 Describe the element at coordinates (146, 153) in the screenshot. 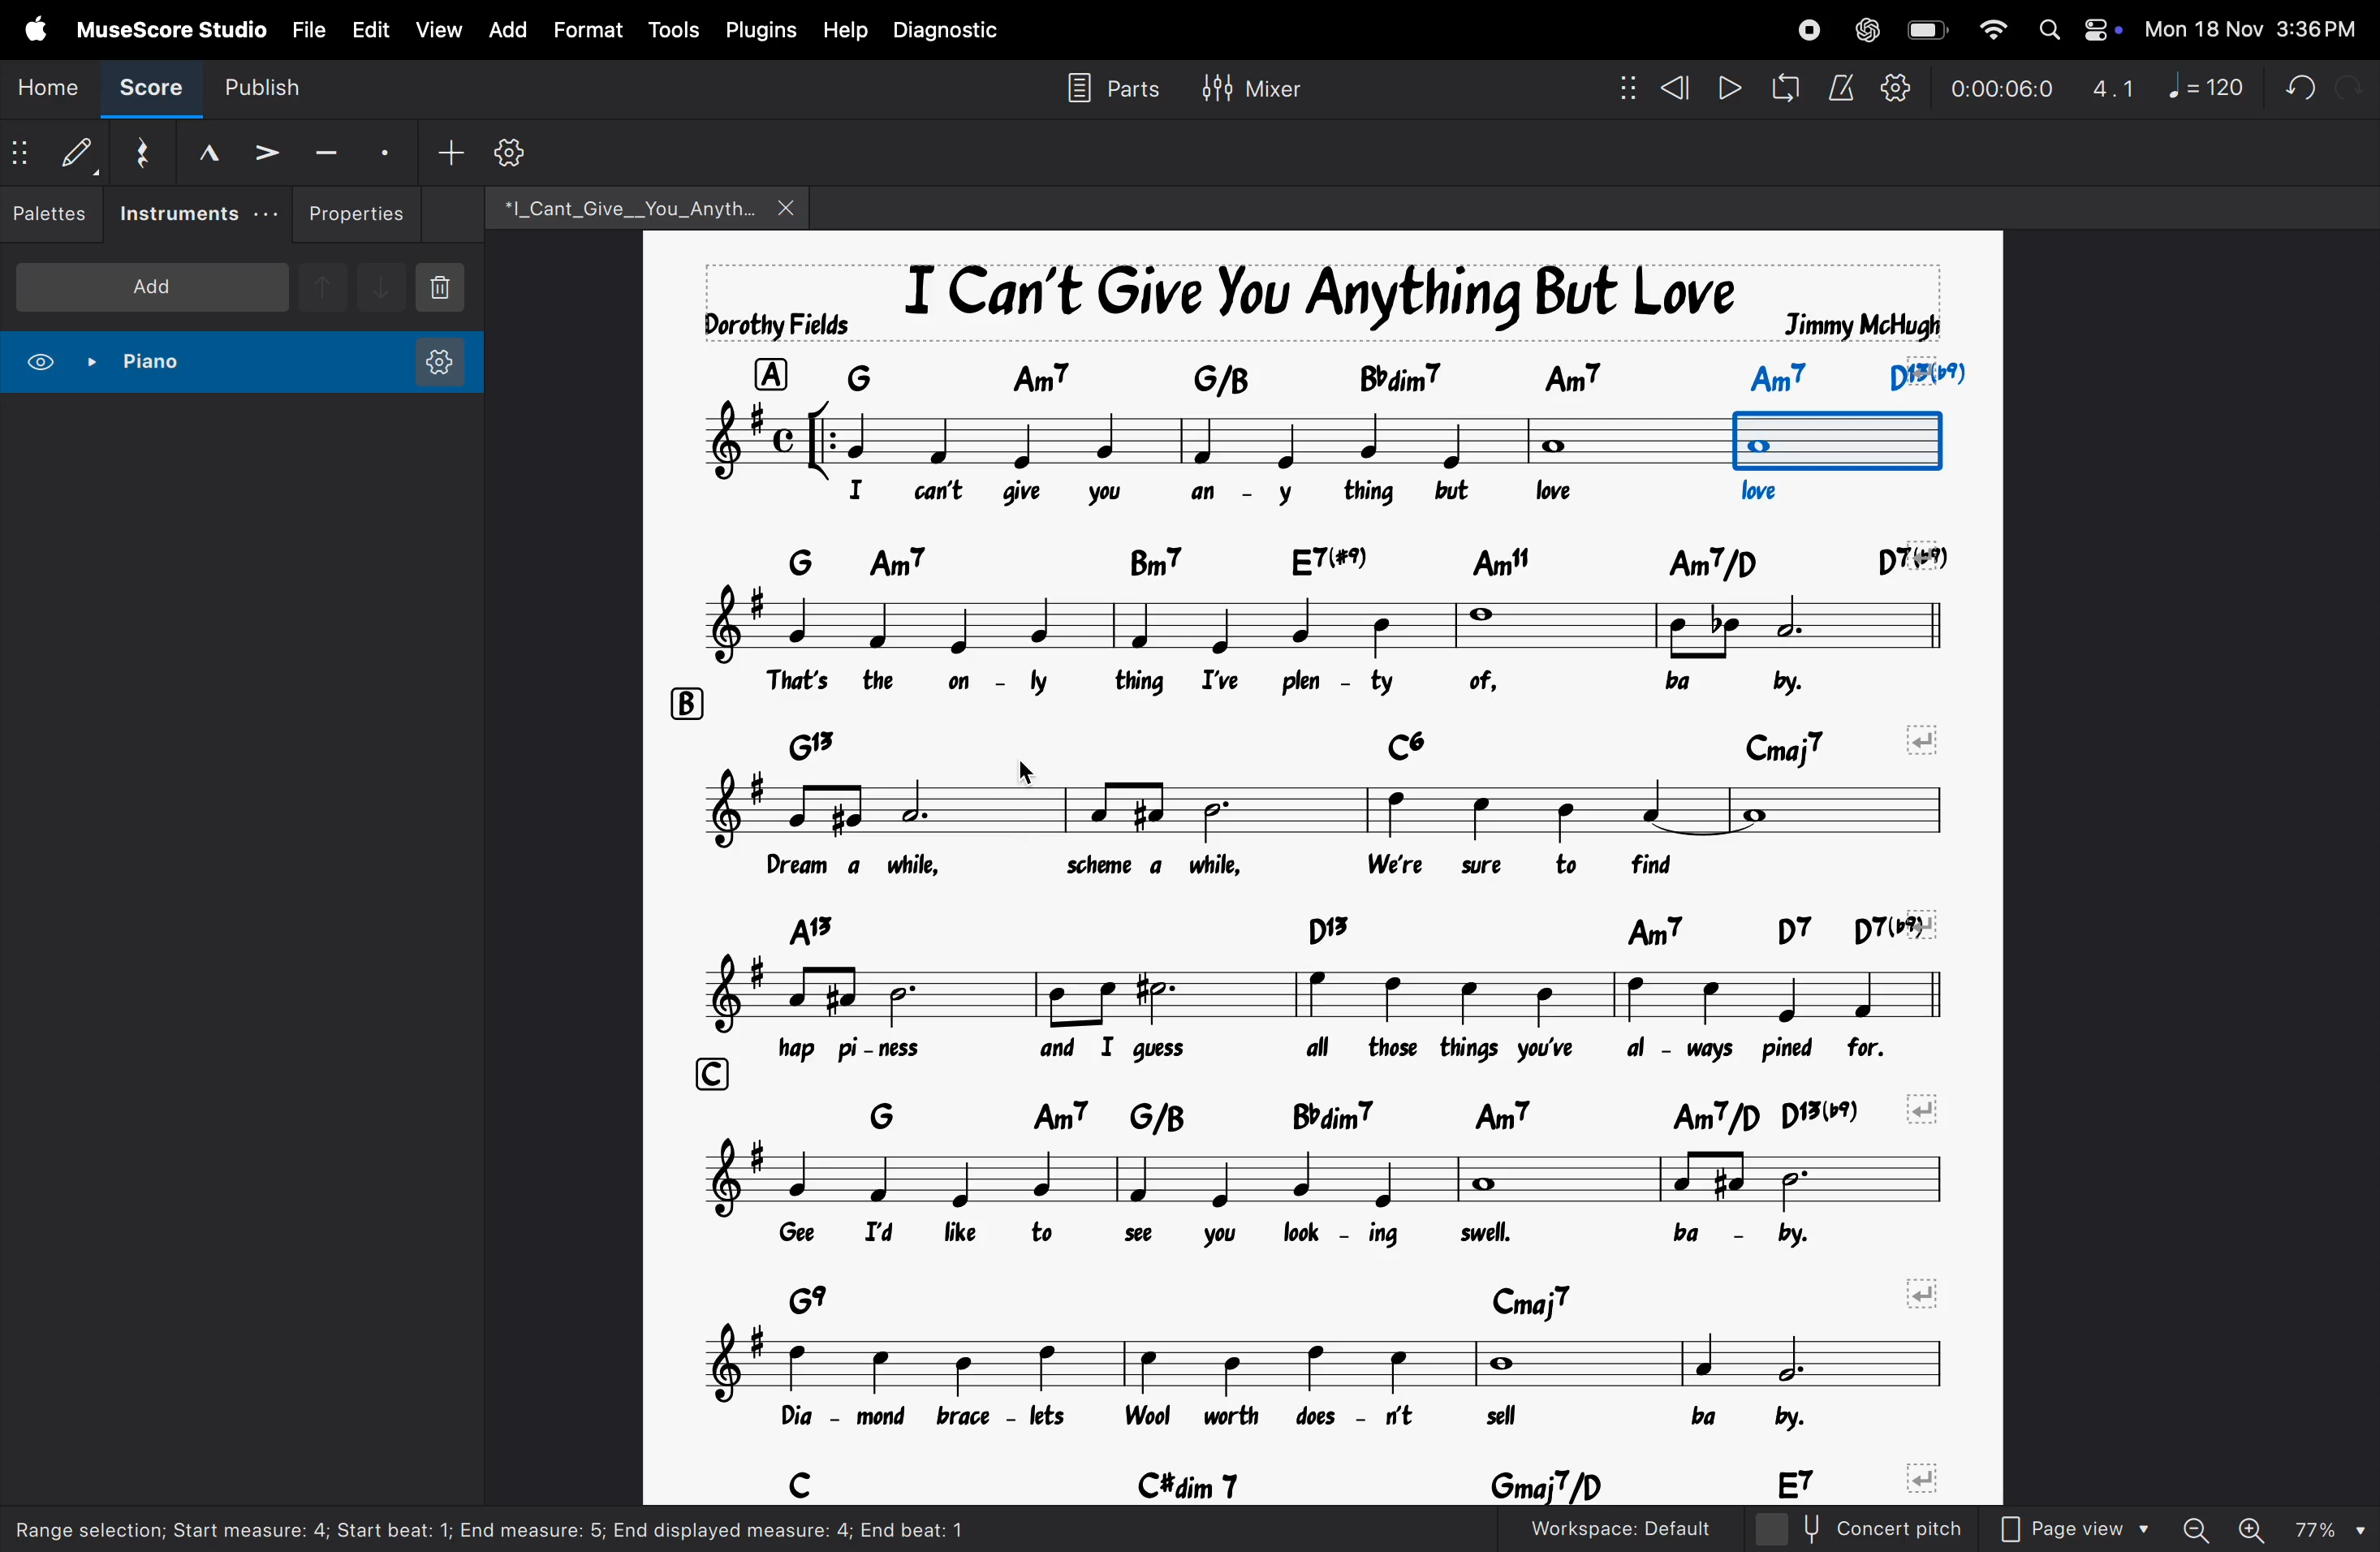

I see `reset` at that location.